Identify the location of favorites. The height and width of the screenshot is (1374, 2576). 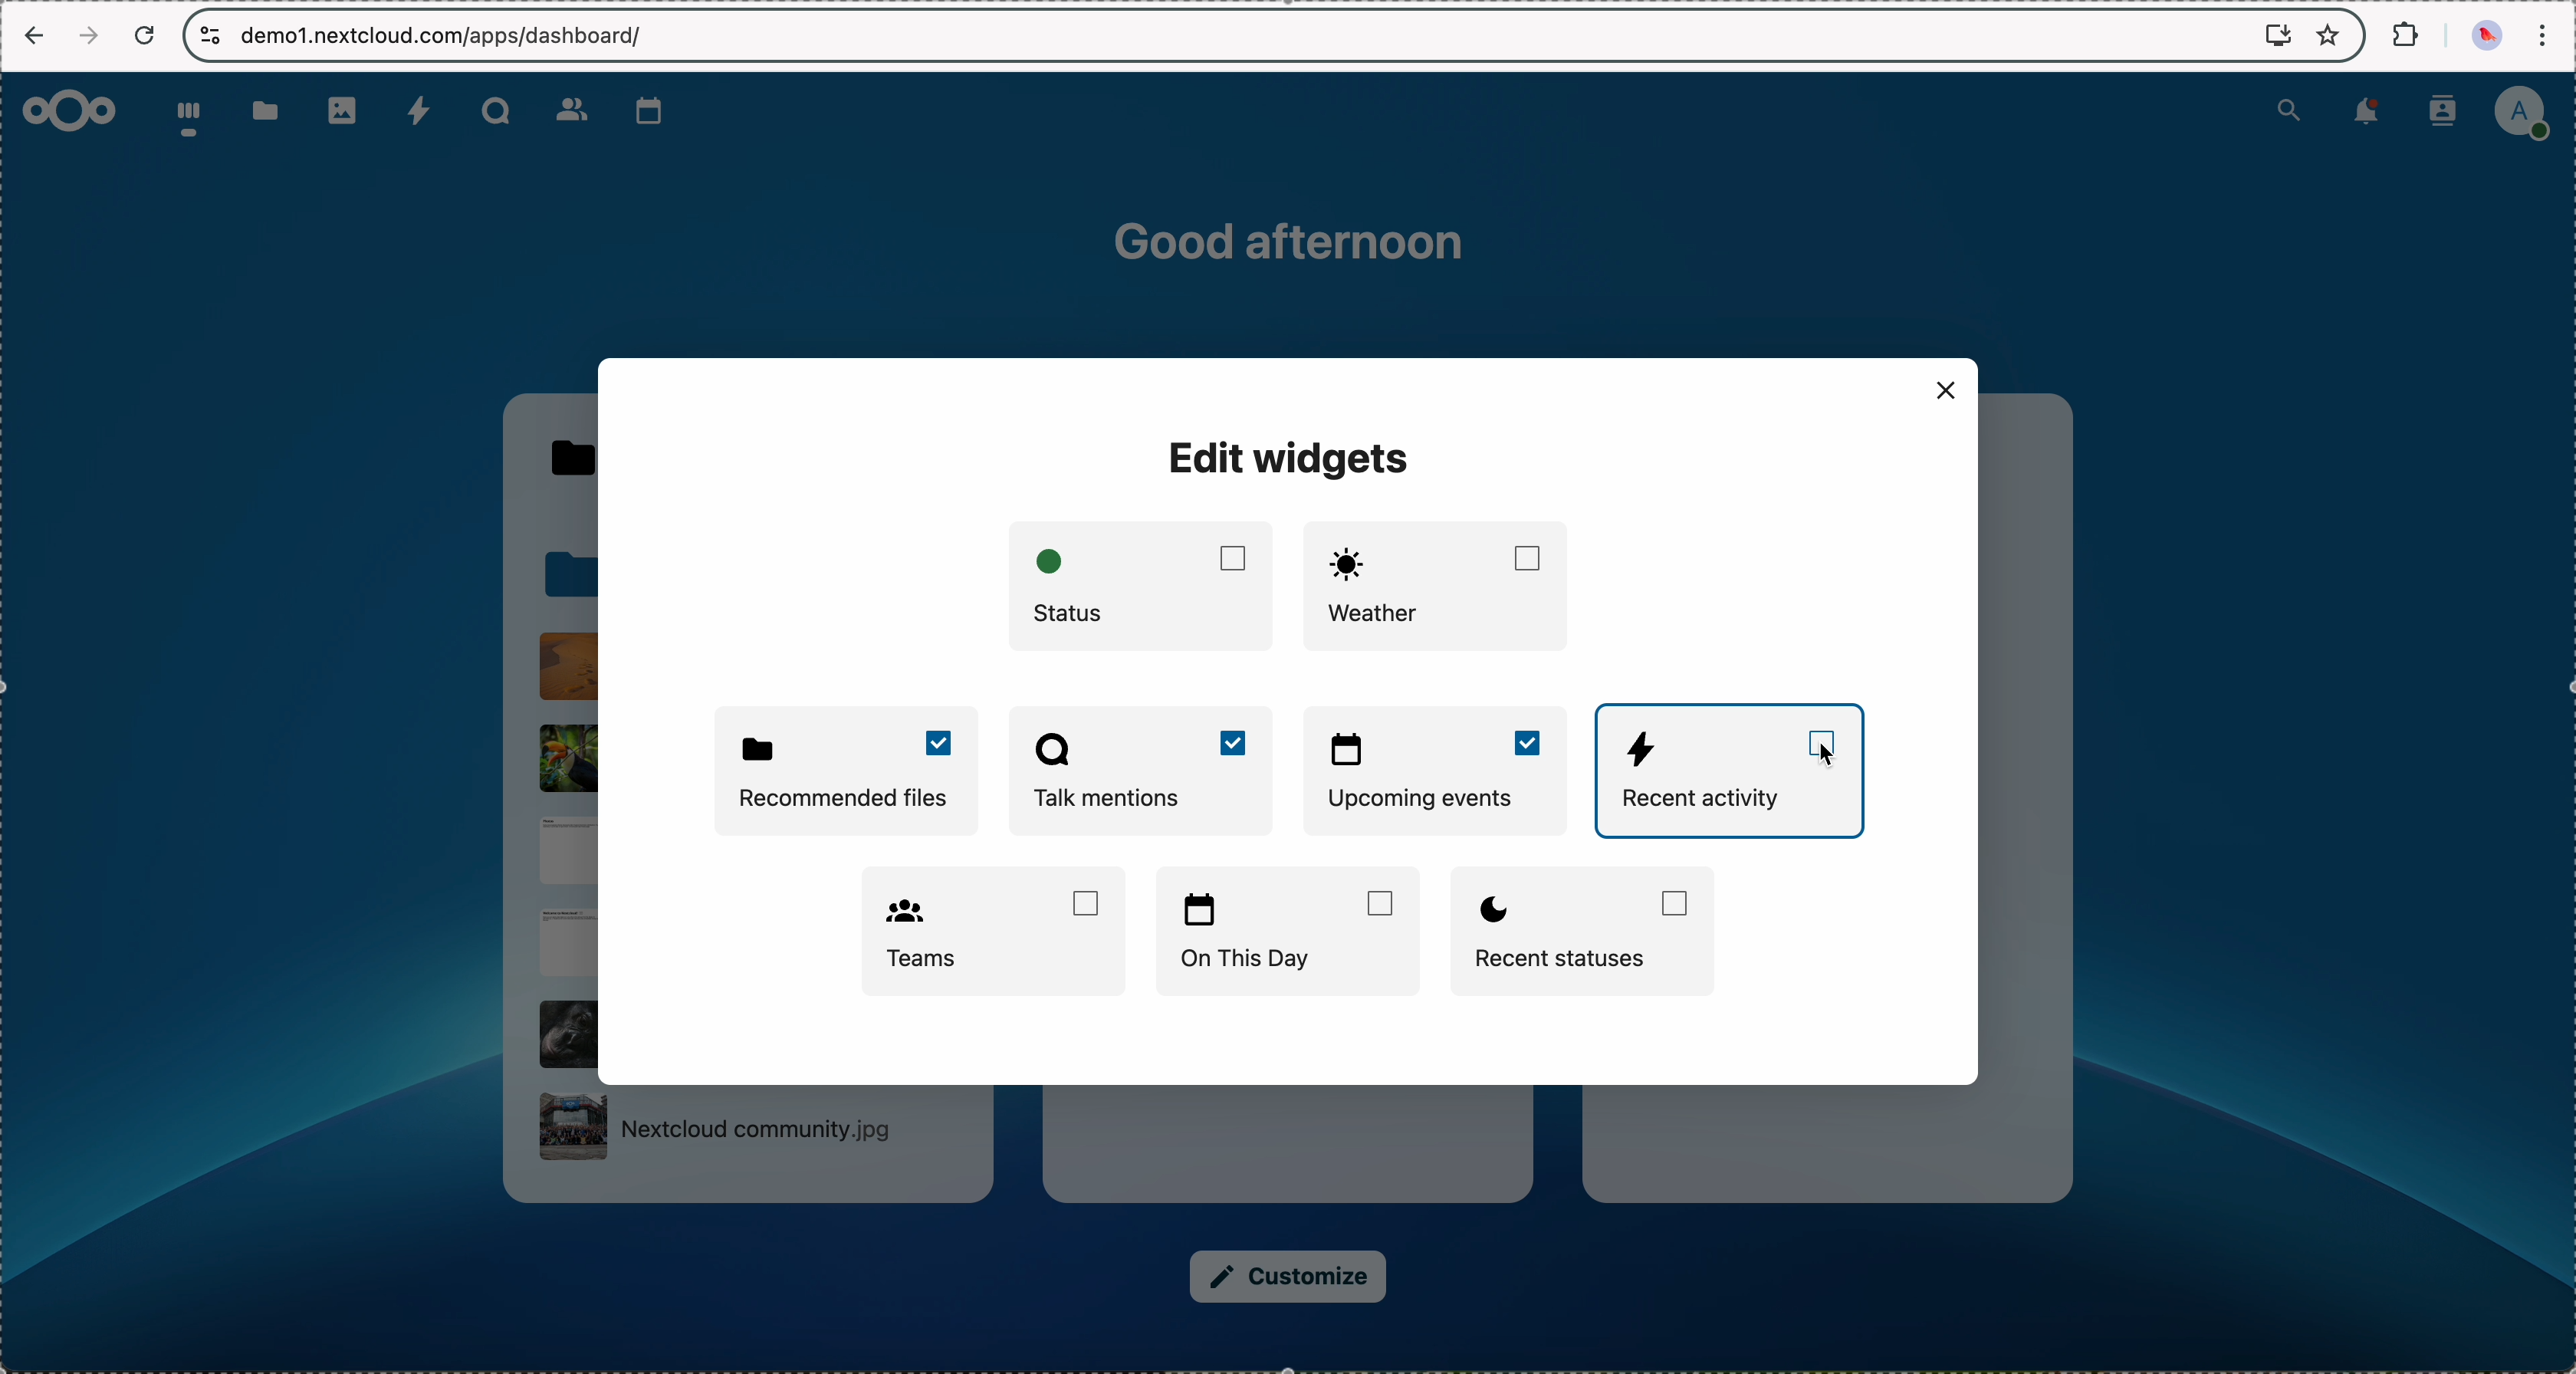
(2333, 37).